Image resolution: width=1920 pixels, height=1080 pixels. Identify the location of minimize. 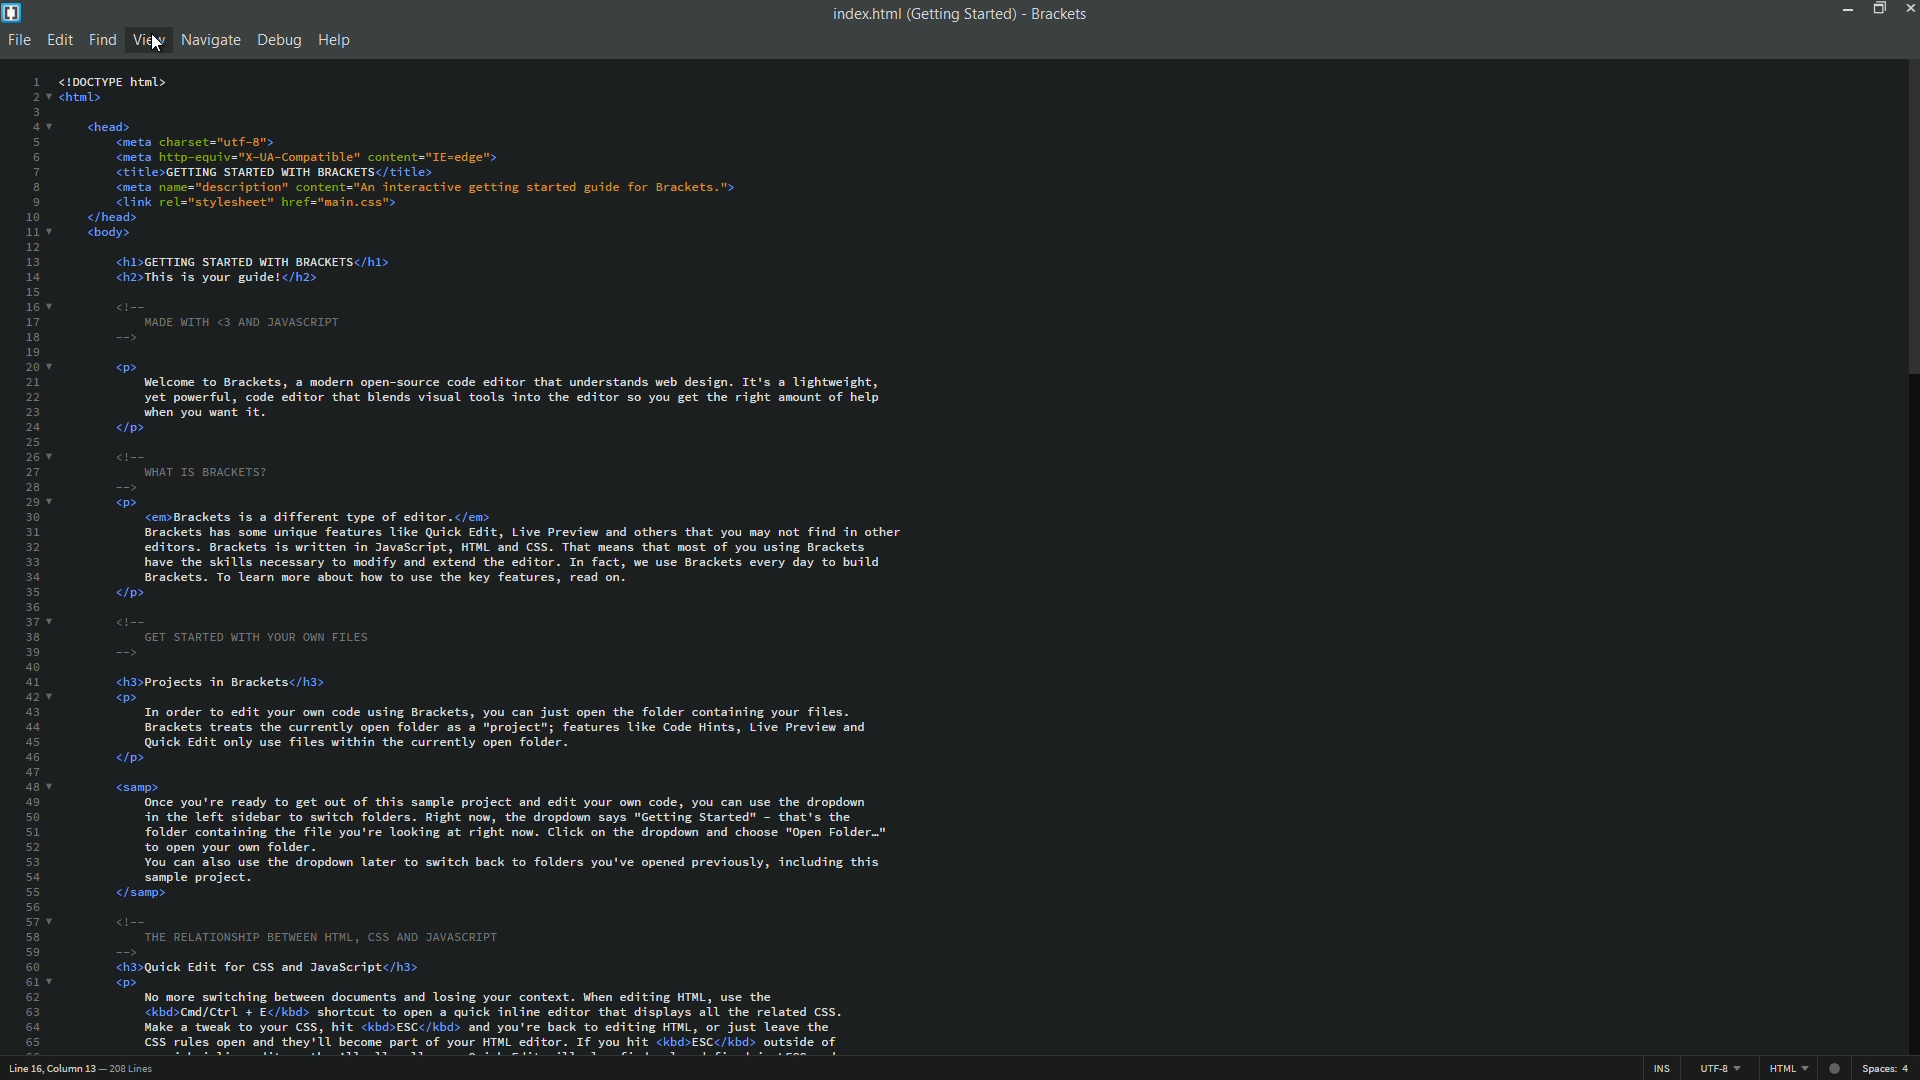
(1844, 8).